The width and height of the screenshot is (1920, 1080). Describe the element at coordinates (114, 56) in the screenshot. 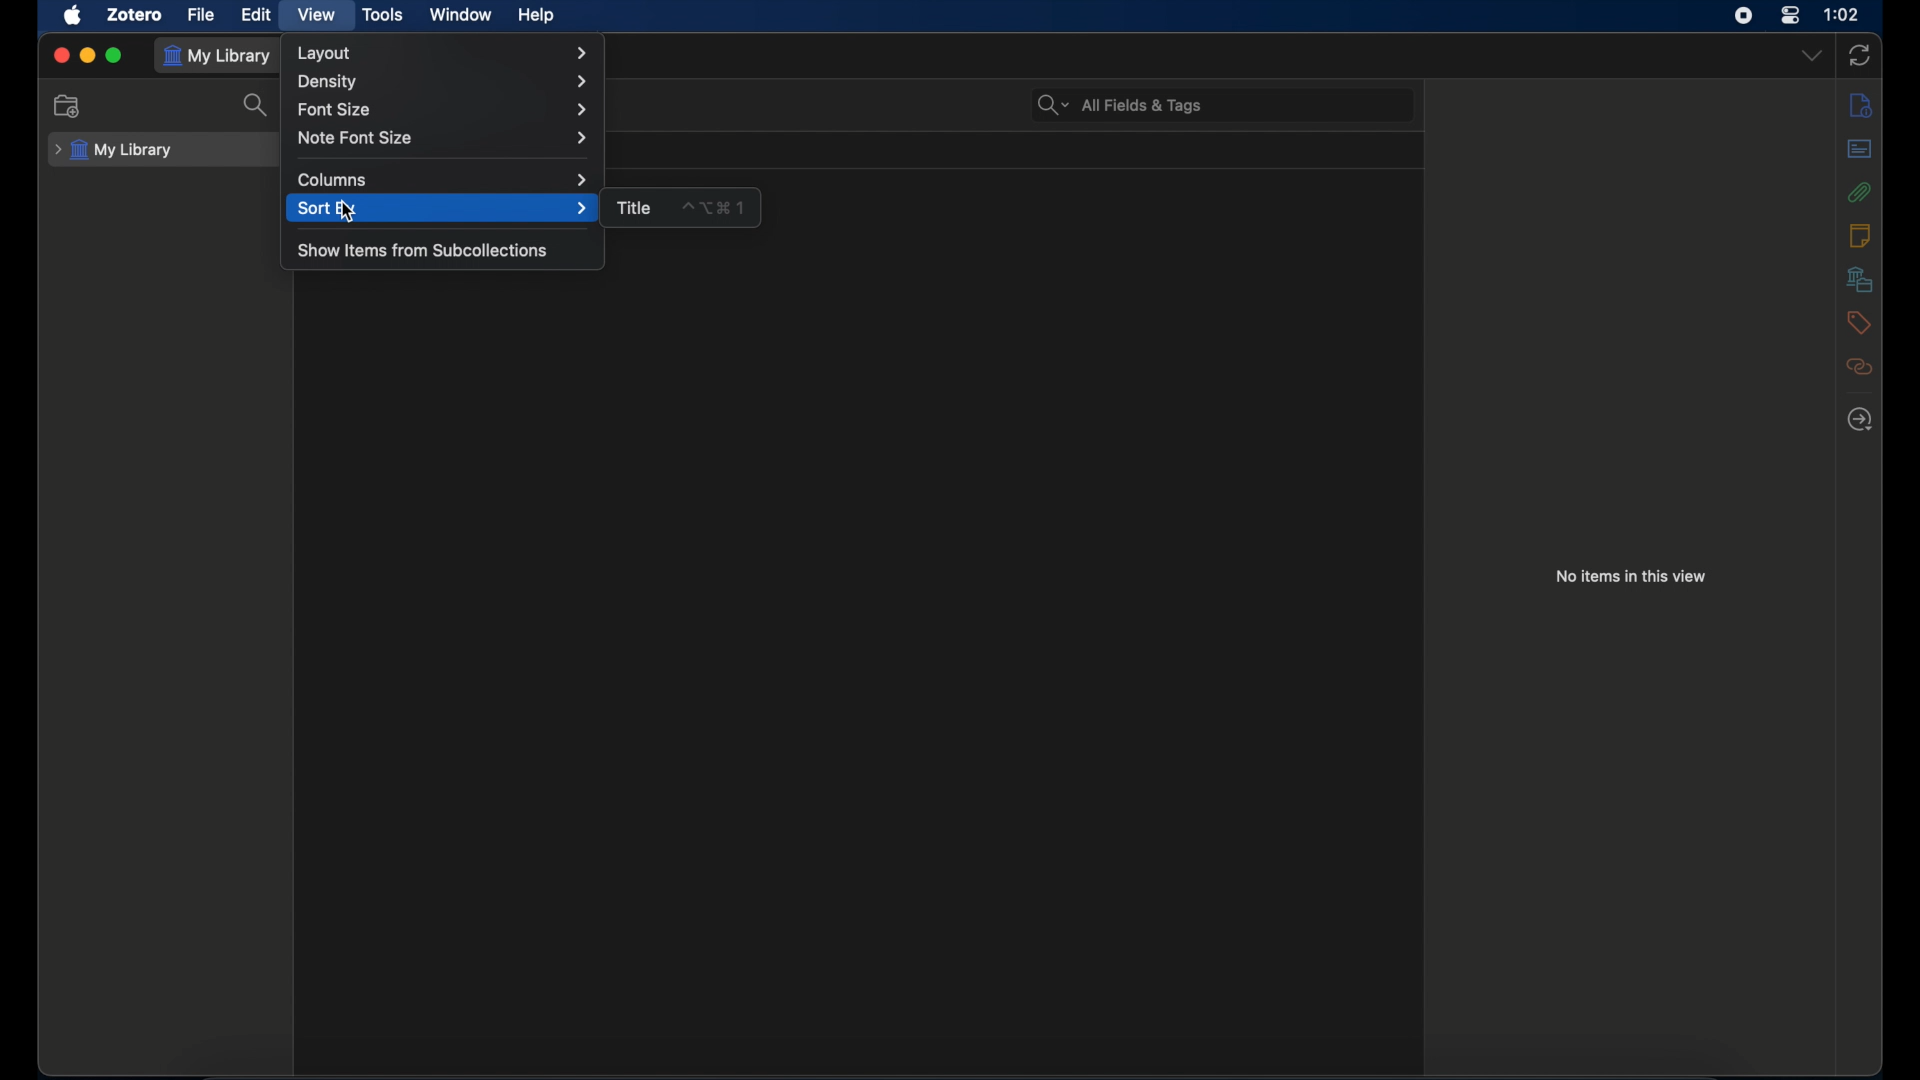

I see `maximize` at that location.